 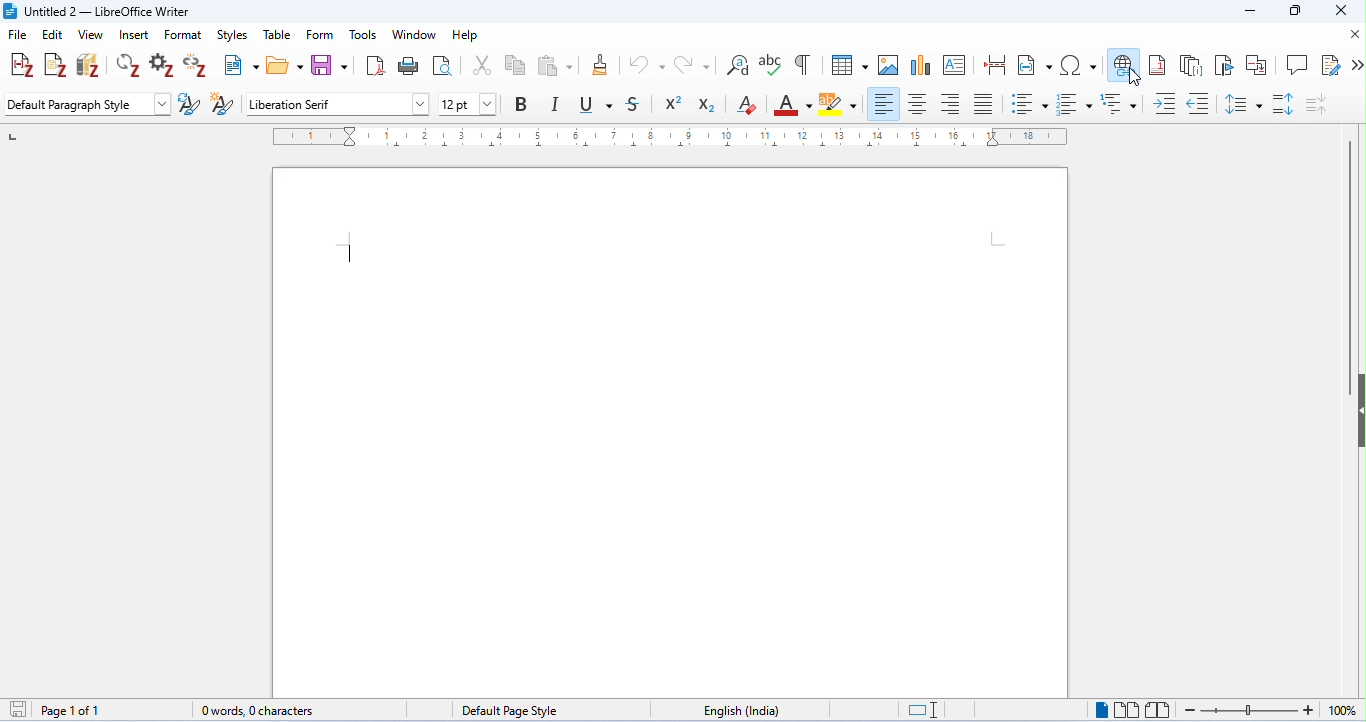 I want to click on toggle print preview, so click(x=443, y=65).